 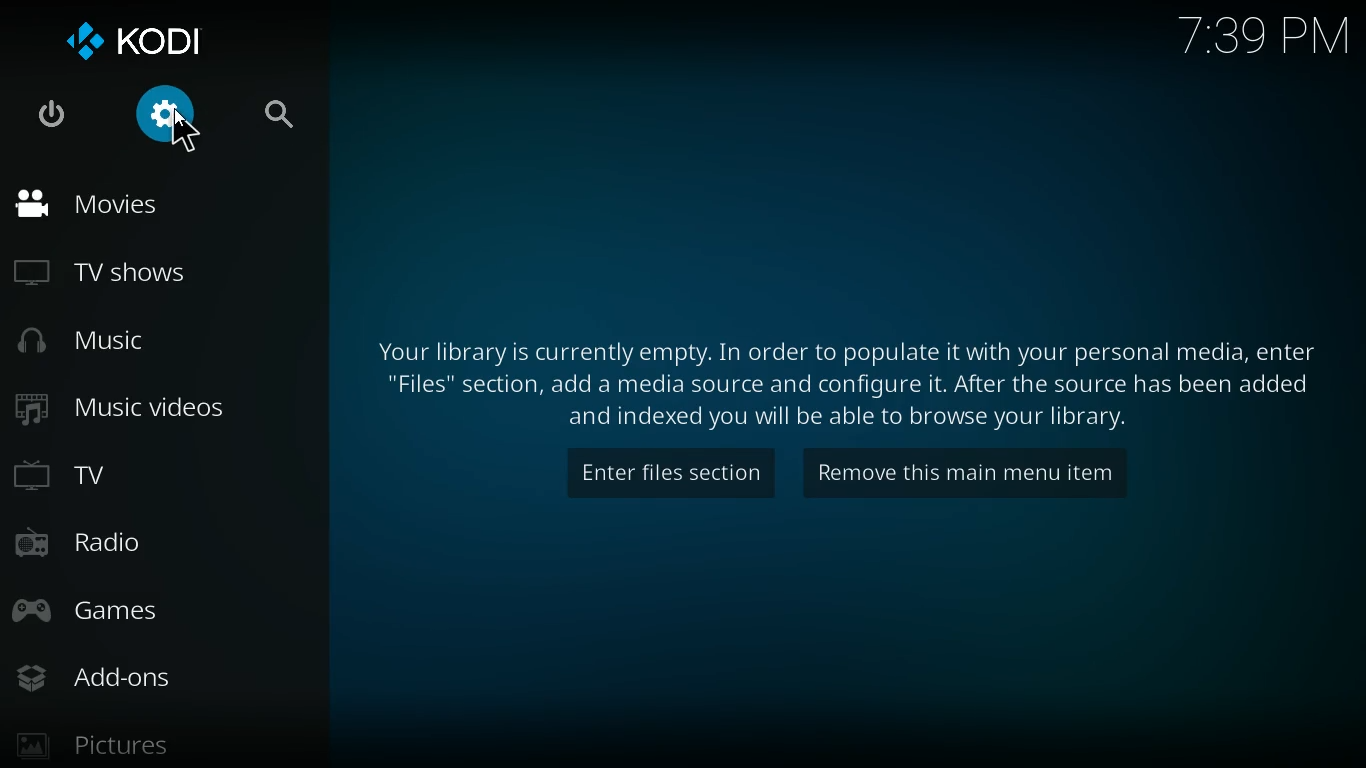 What do you see at coordinates (171, 122) in the screenshot?
I see `settings` at bounding box center [171, 122].